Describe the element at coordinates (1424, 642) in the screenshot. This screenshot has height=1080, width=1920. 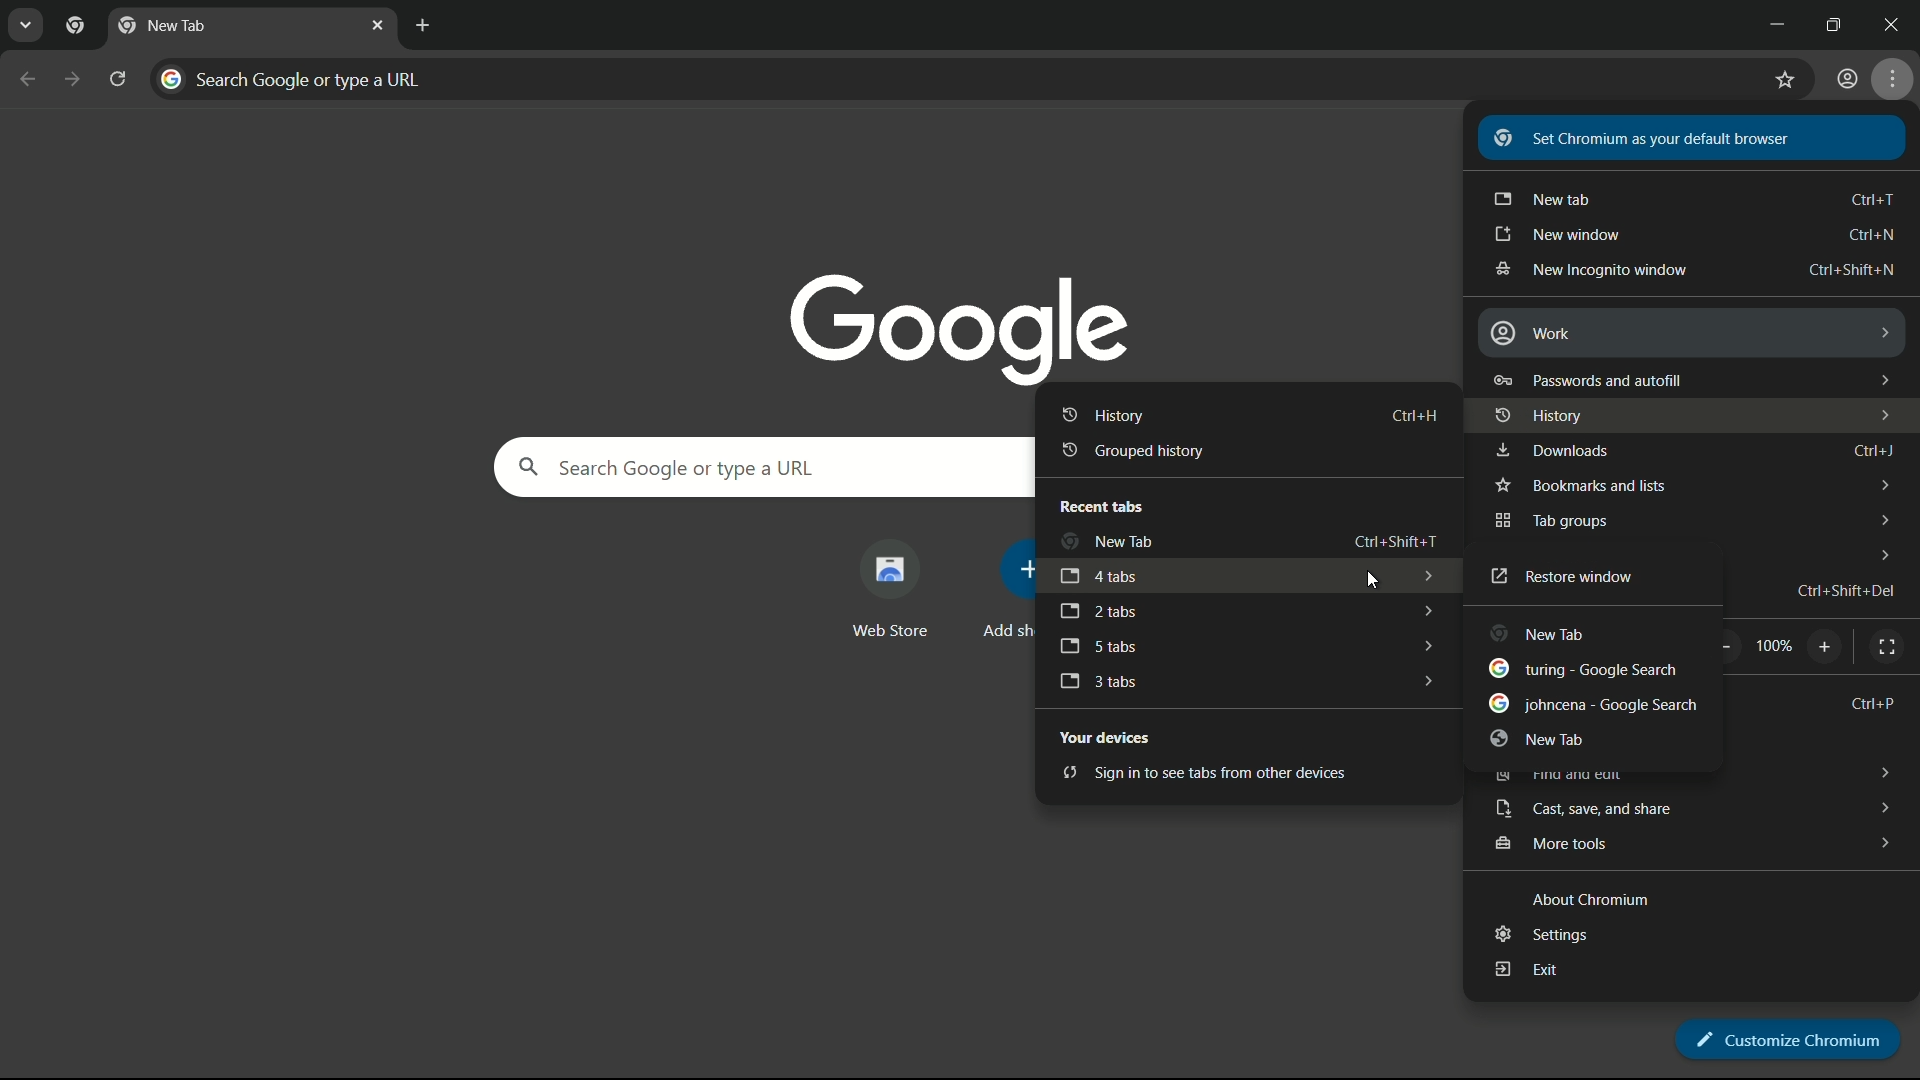
I see `dropdown arrows` at that location.